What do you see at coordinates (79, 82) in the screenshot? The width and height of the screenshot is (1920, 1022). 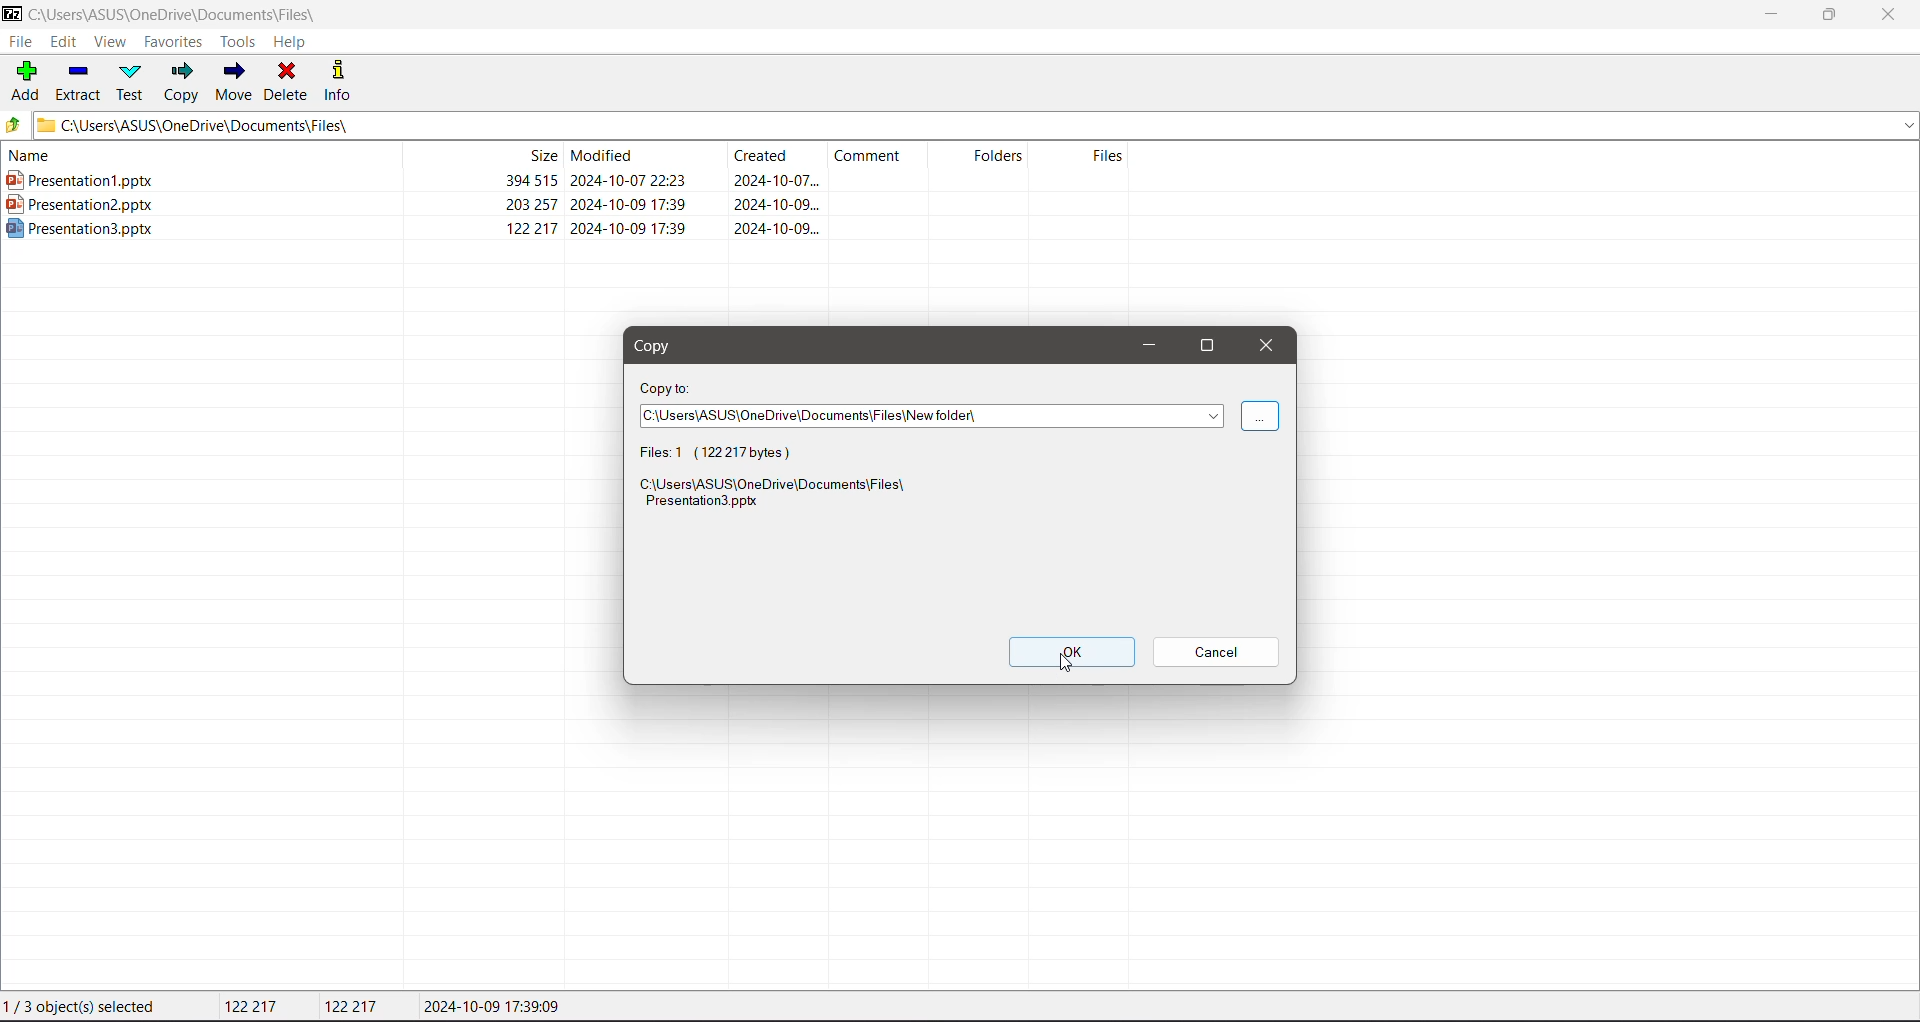 I see `Extract` at bounding box center [79, 82].